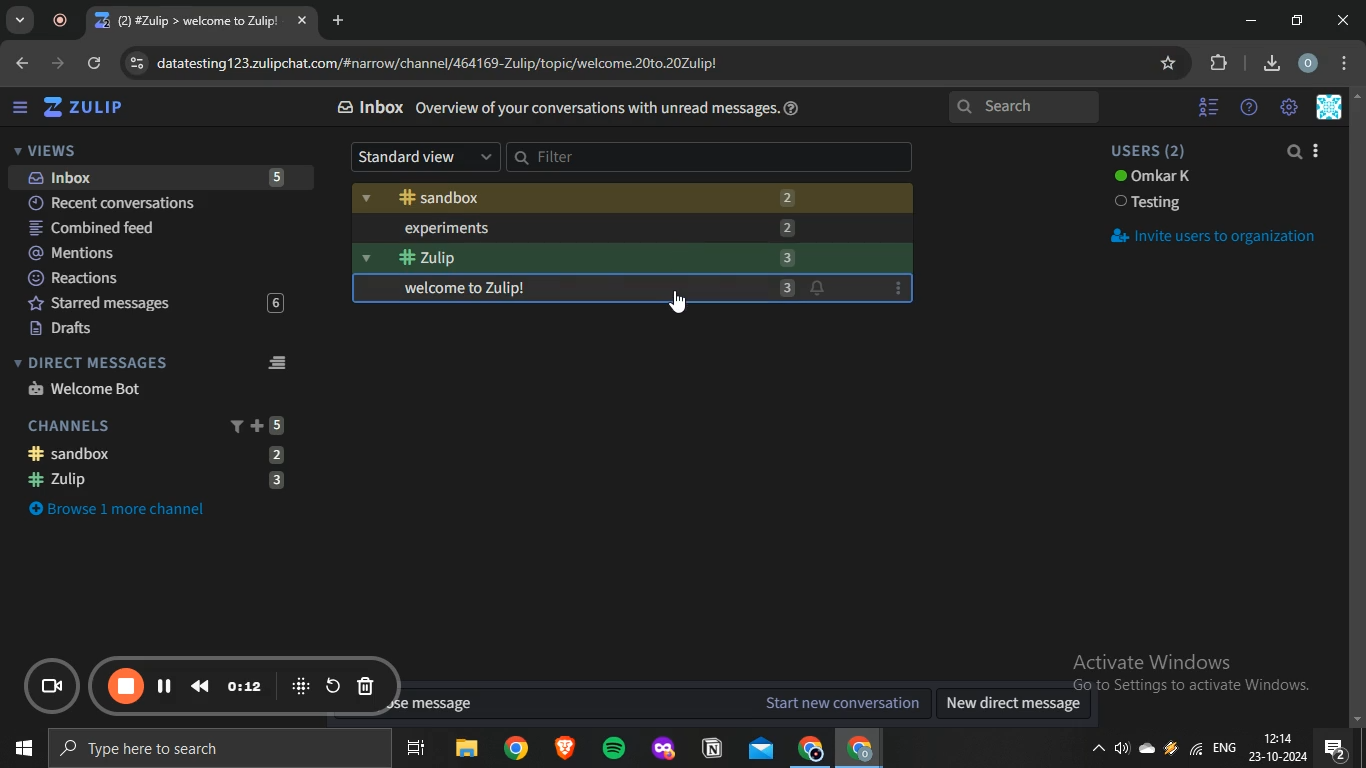 This screenshot has height=768, width=1366. What do you see at coordinates (155, 229) in the screenshot?
I see `combined feed` at bounding box center [155, 229].